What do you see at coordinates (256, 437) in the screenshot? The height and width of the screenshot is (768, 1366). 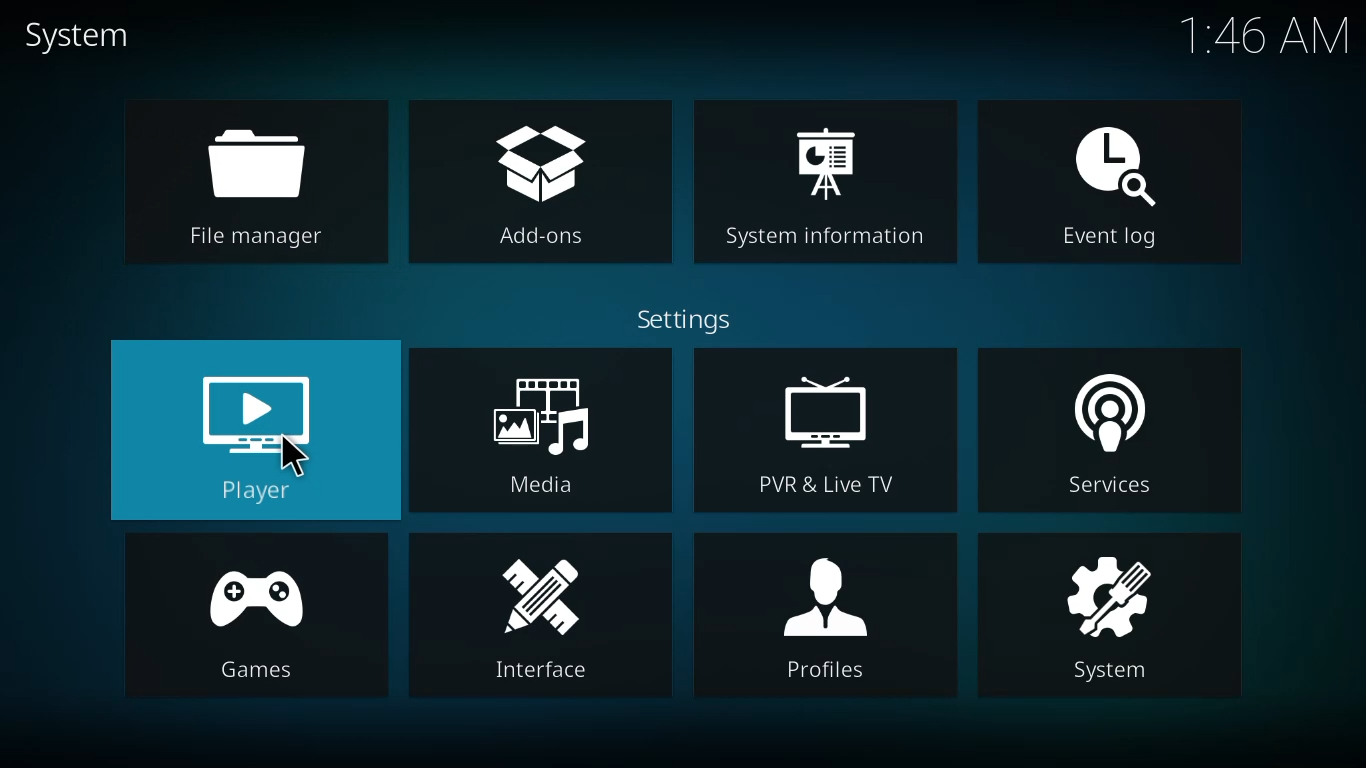 I see `player` at bounding box center [256, 437].